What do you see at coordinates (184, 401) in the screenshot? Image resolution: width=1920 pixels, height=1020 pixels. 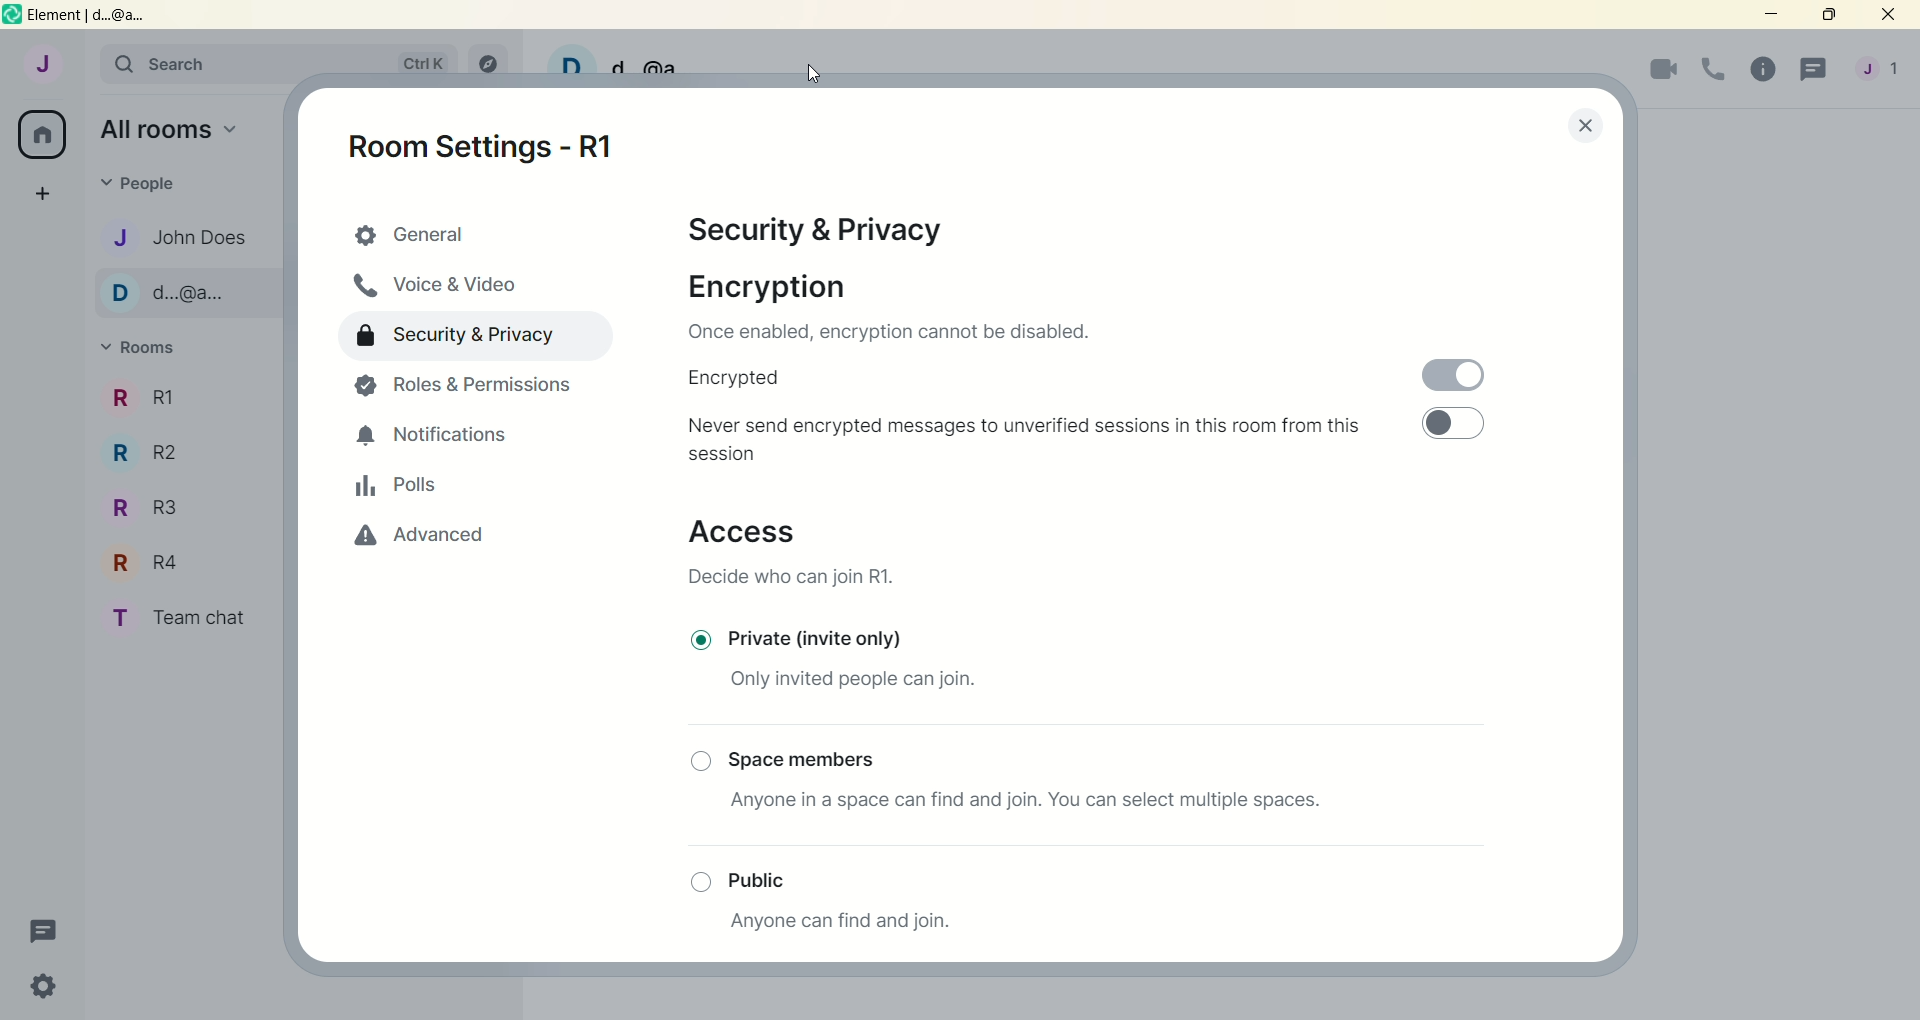 I see `R R1` at bounding box center [184, 401].